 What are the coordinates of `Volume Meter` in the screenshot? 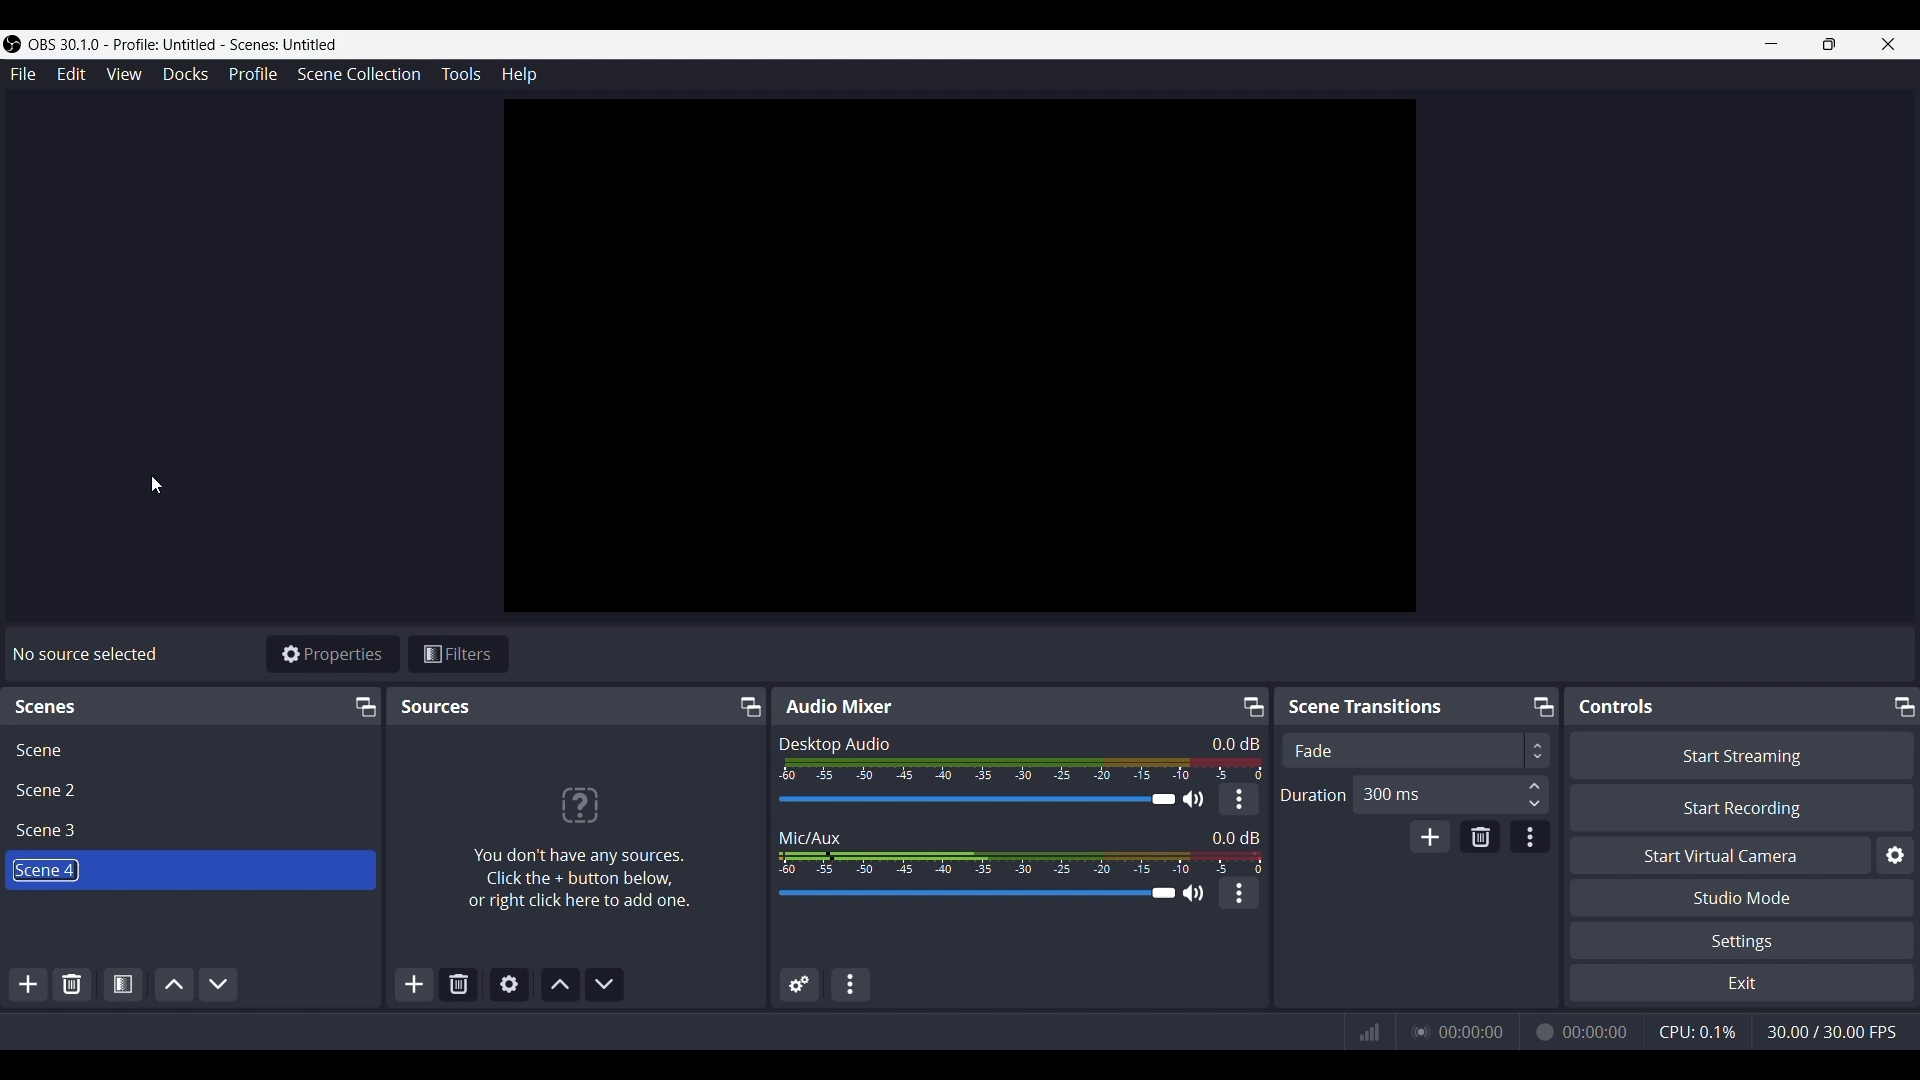 It's located at (1024, 769).